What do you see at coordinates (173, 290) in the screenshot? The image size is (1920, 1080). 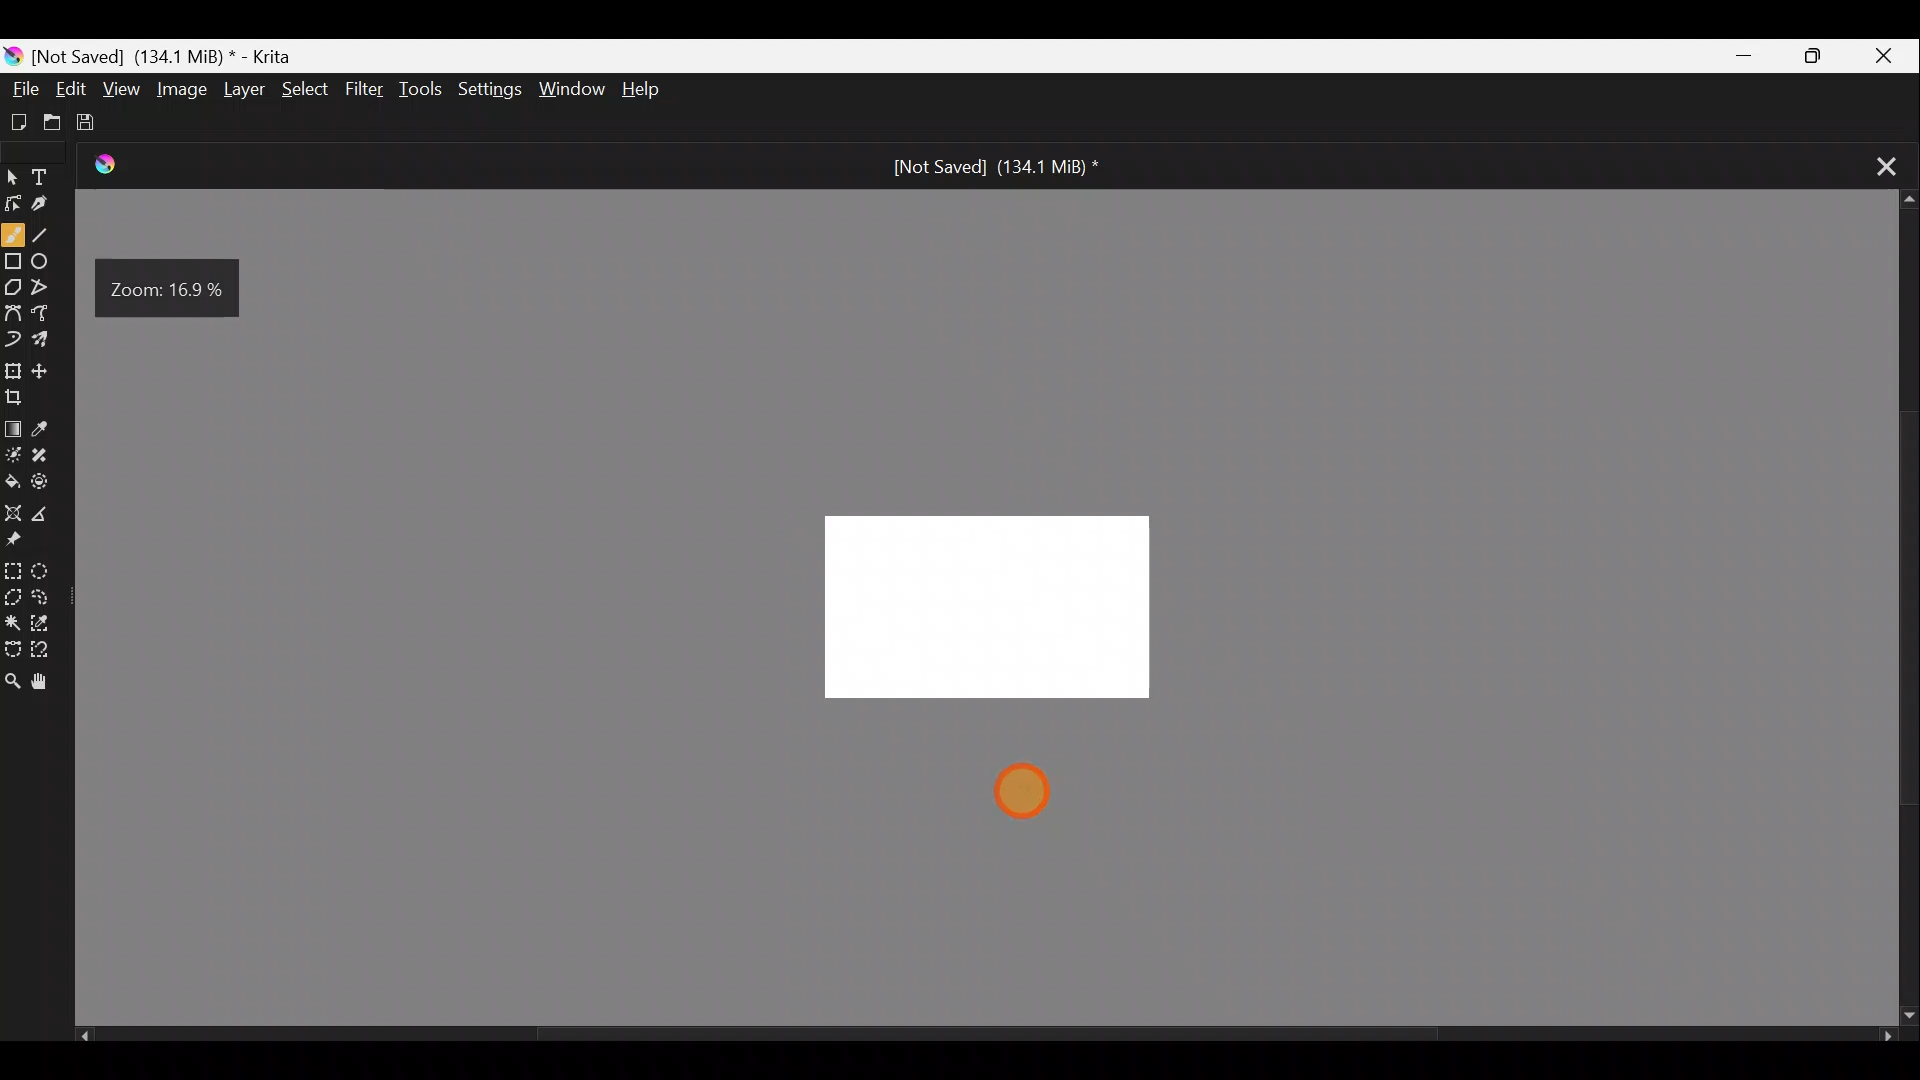 I see `Zoom: 16.9%` at bounding box center [173, 290].